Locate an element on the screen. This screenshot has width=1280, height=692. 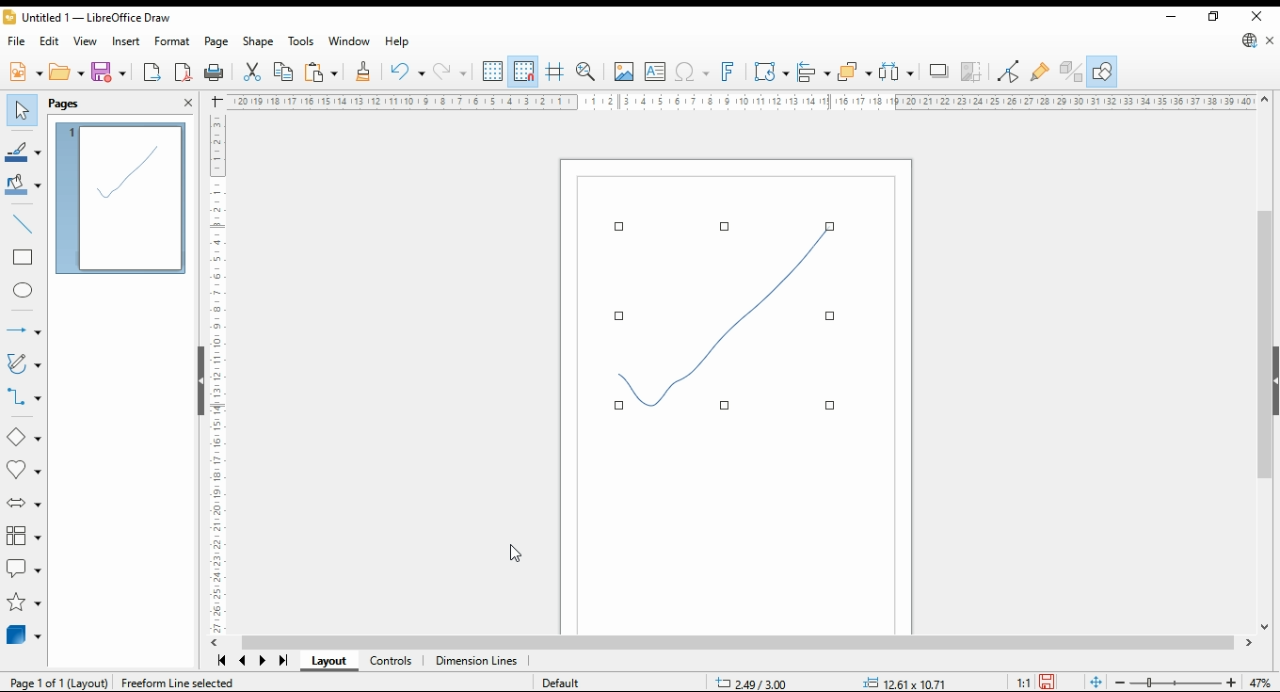
new is located at coordinates (24, 74).